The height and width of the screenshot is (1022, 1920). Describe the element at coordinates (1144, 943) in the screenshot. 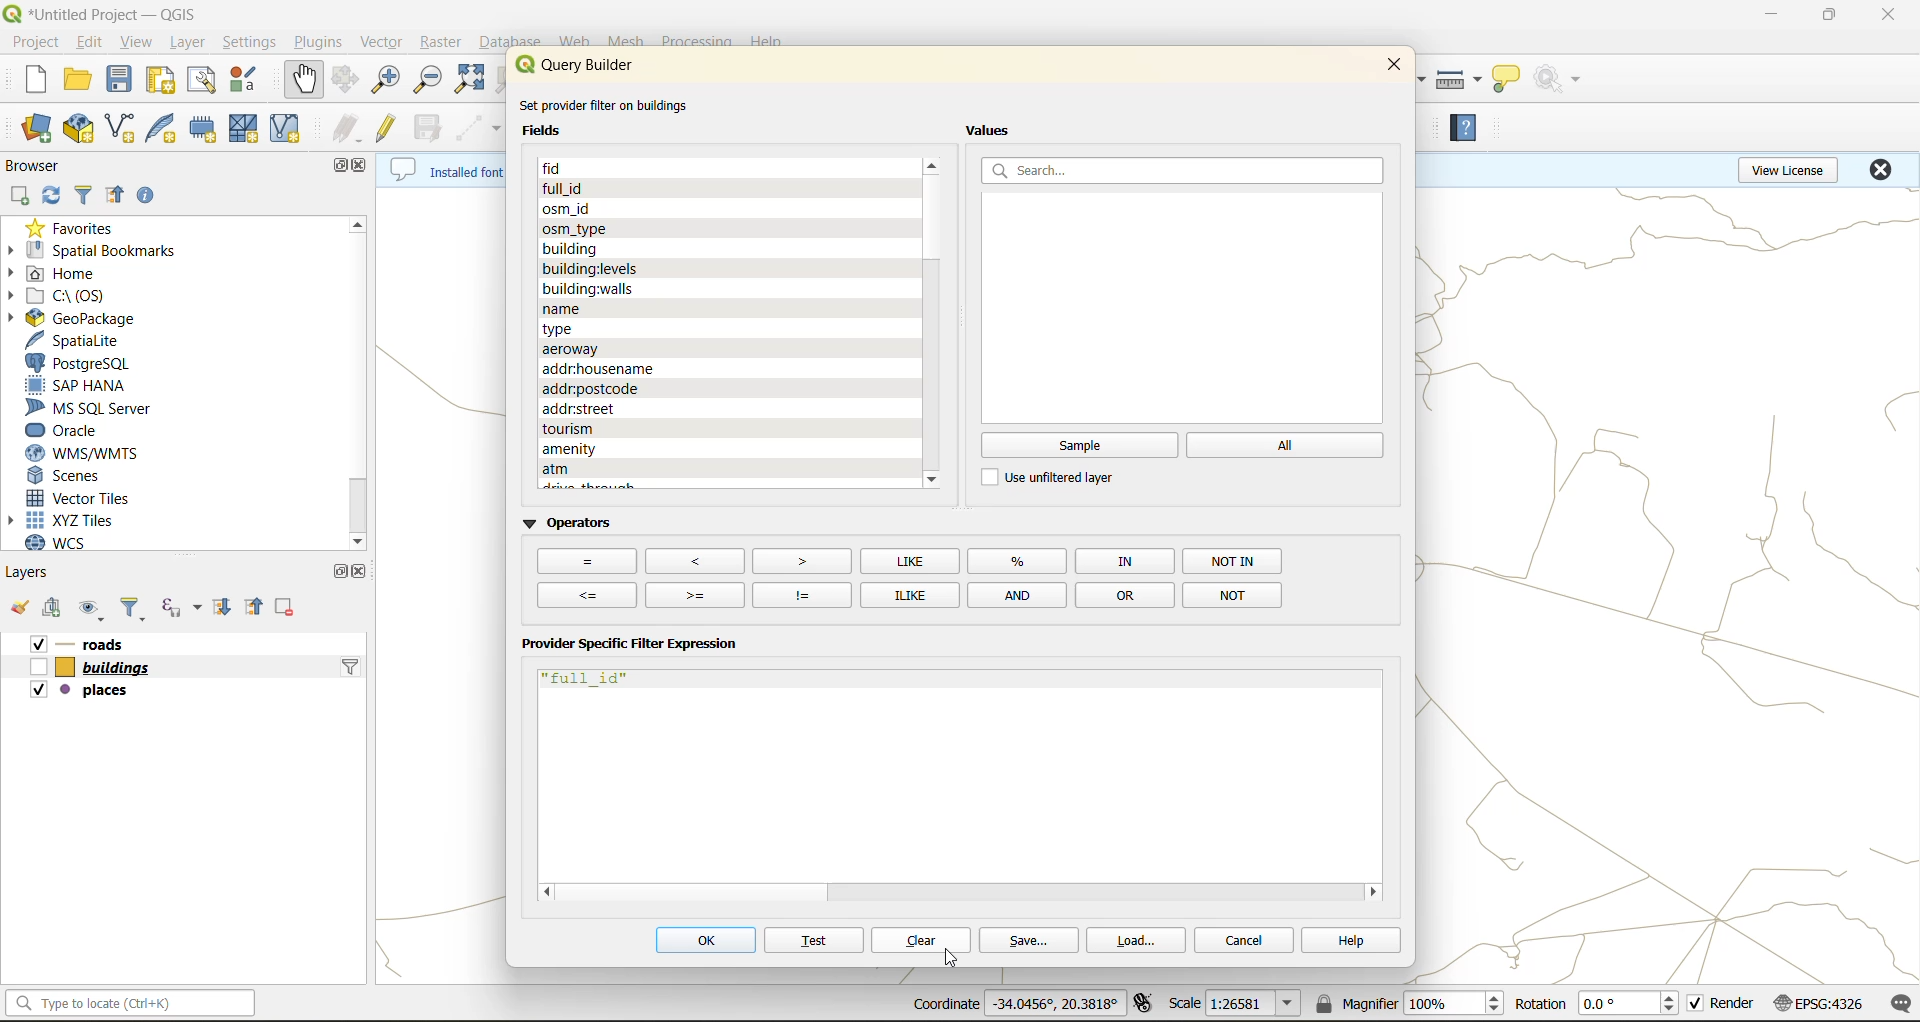

I see `load` at that location.